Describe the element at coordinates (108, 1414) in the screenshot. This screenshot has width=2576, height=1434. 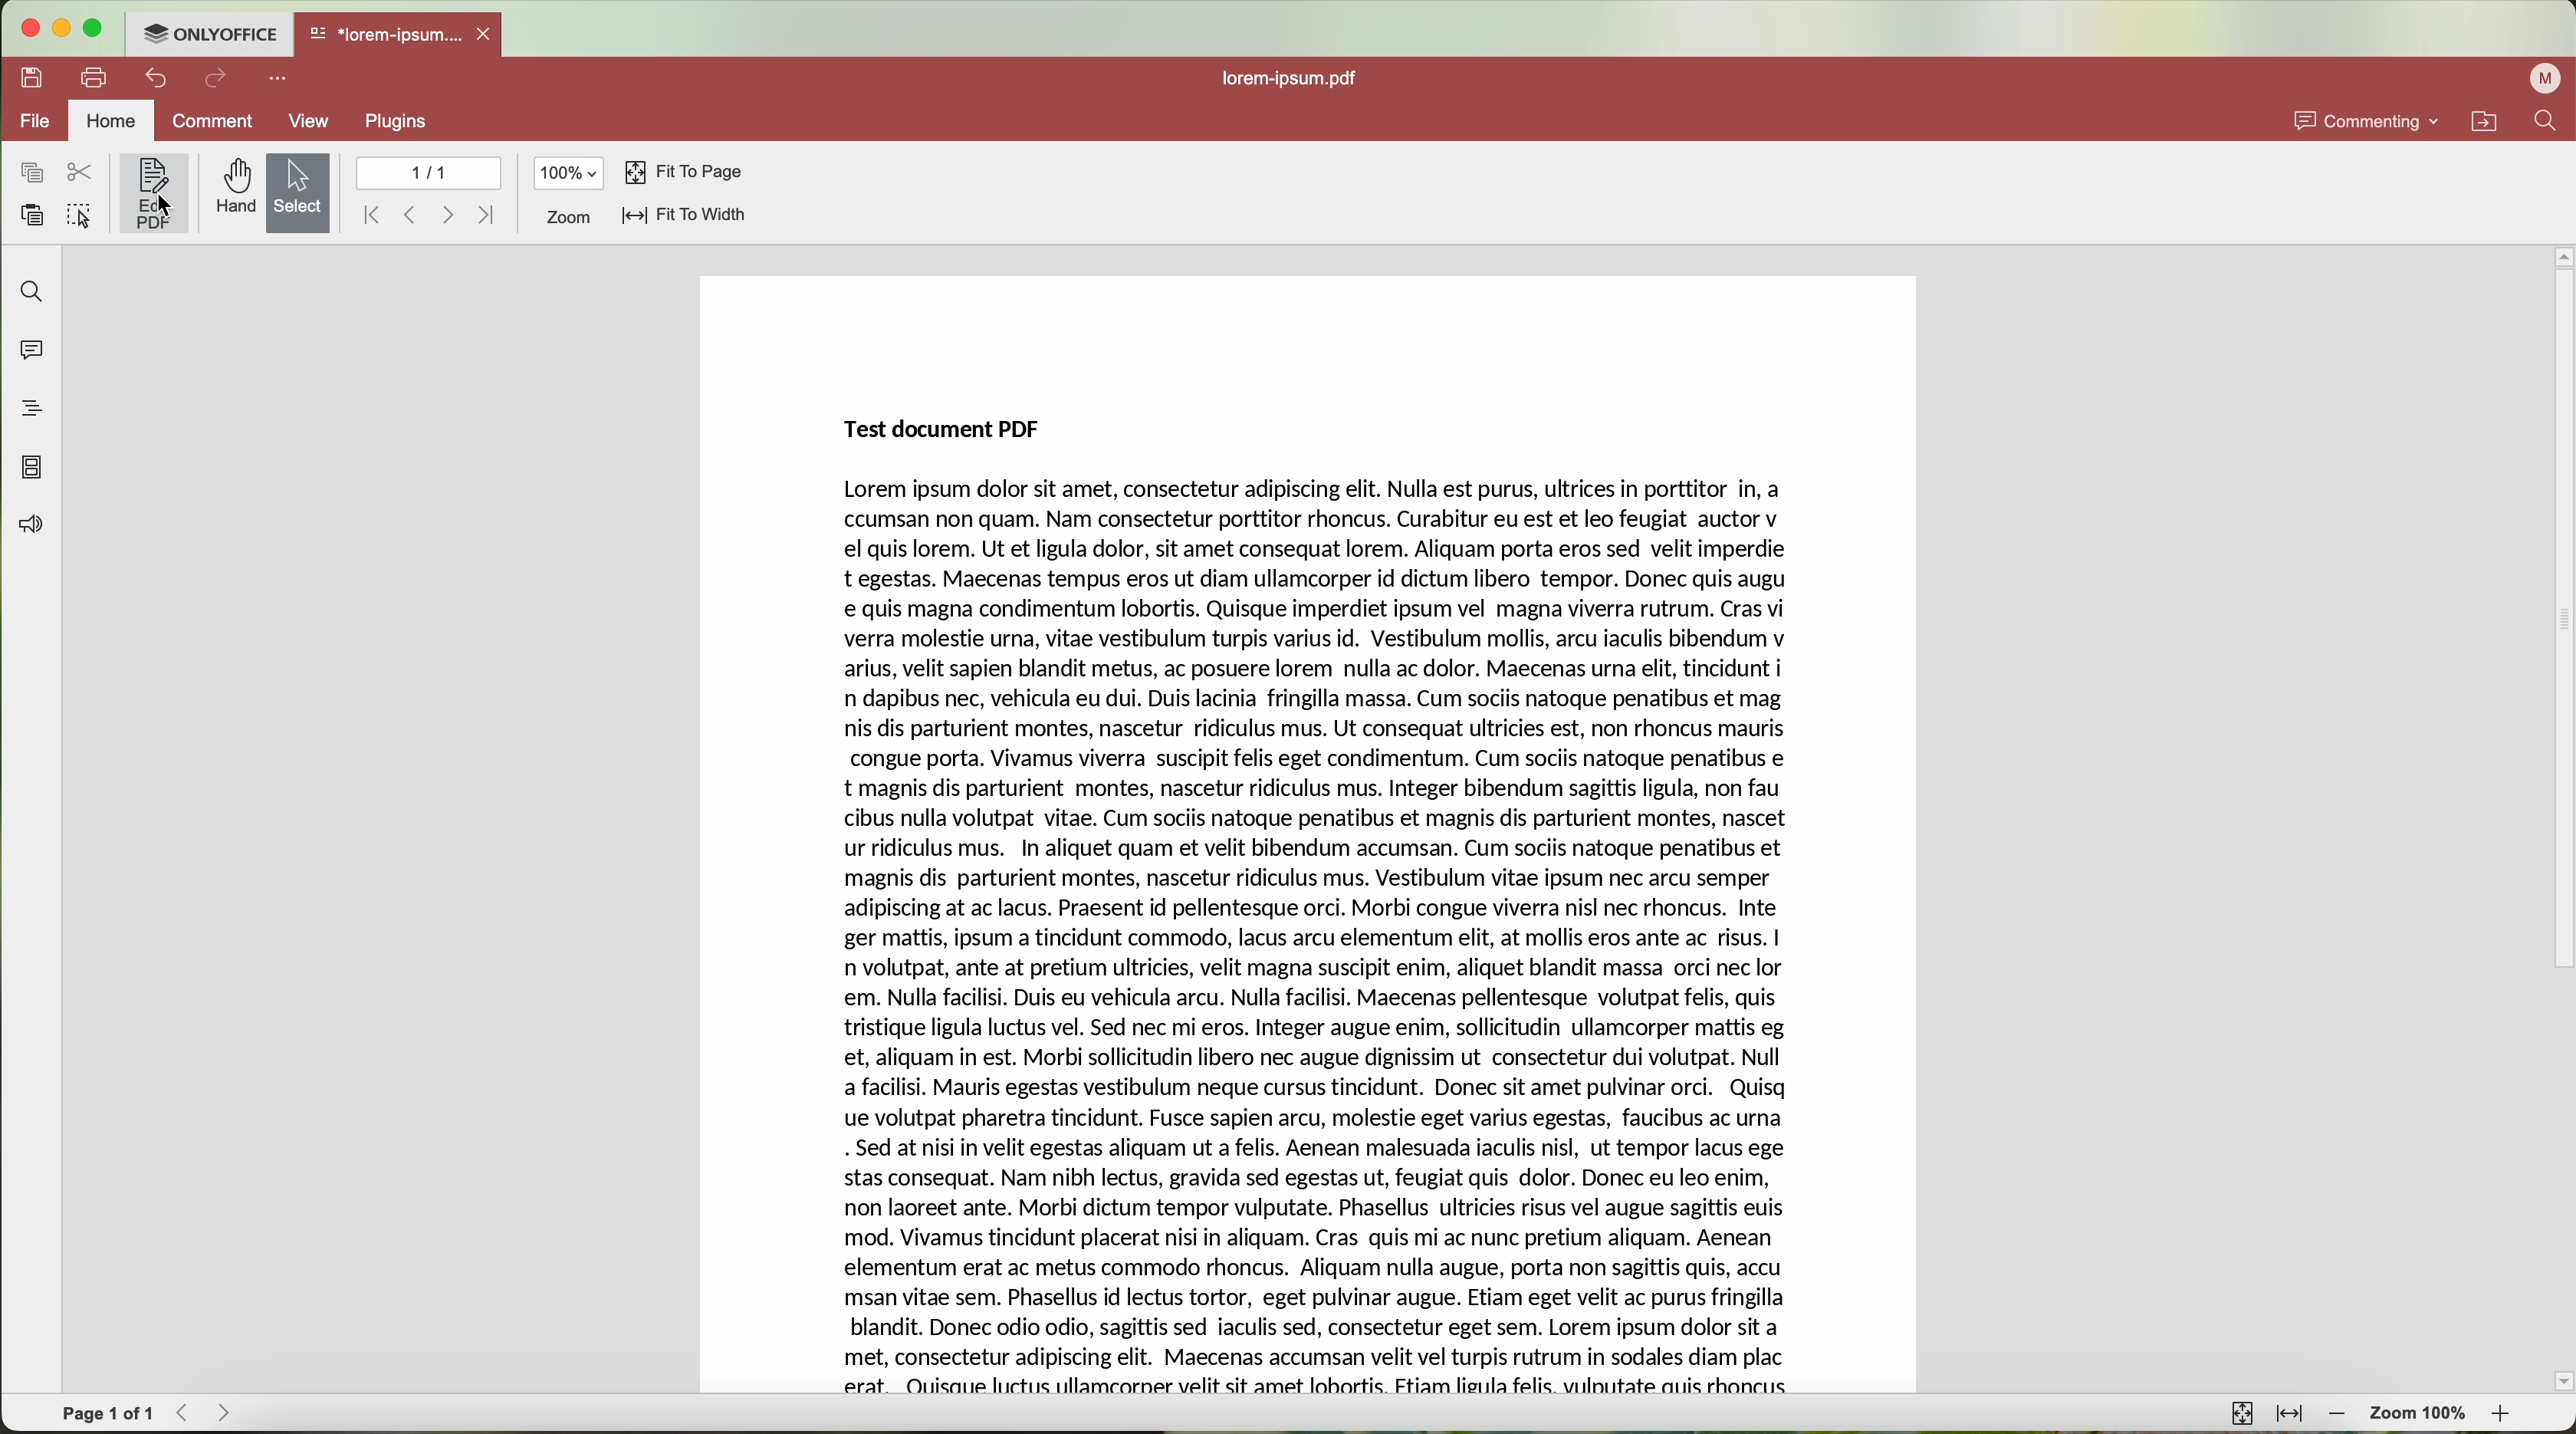
I see `Page 1 of 1` at that location.